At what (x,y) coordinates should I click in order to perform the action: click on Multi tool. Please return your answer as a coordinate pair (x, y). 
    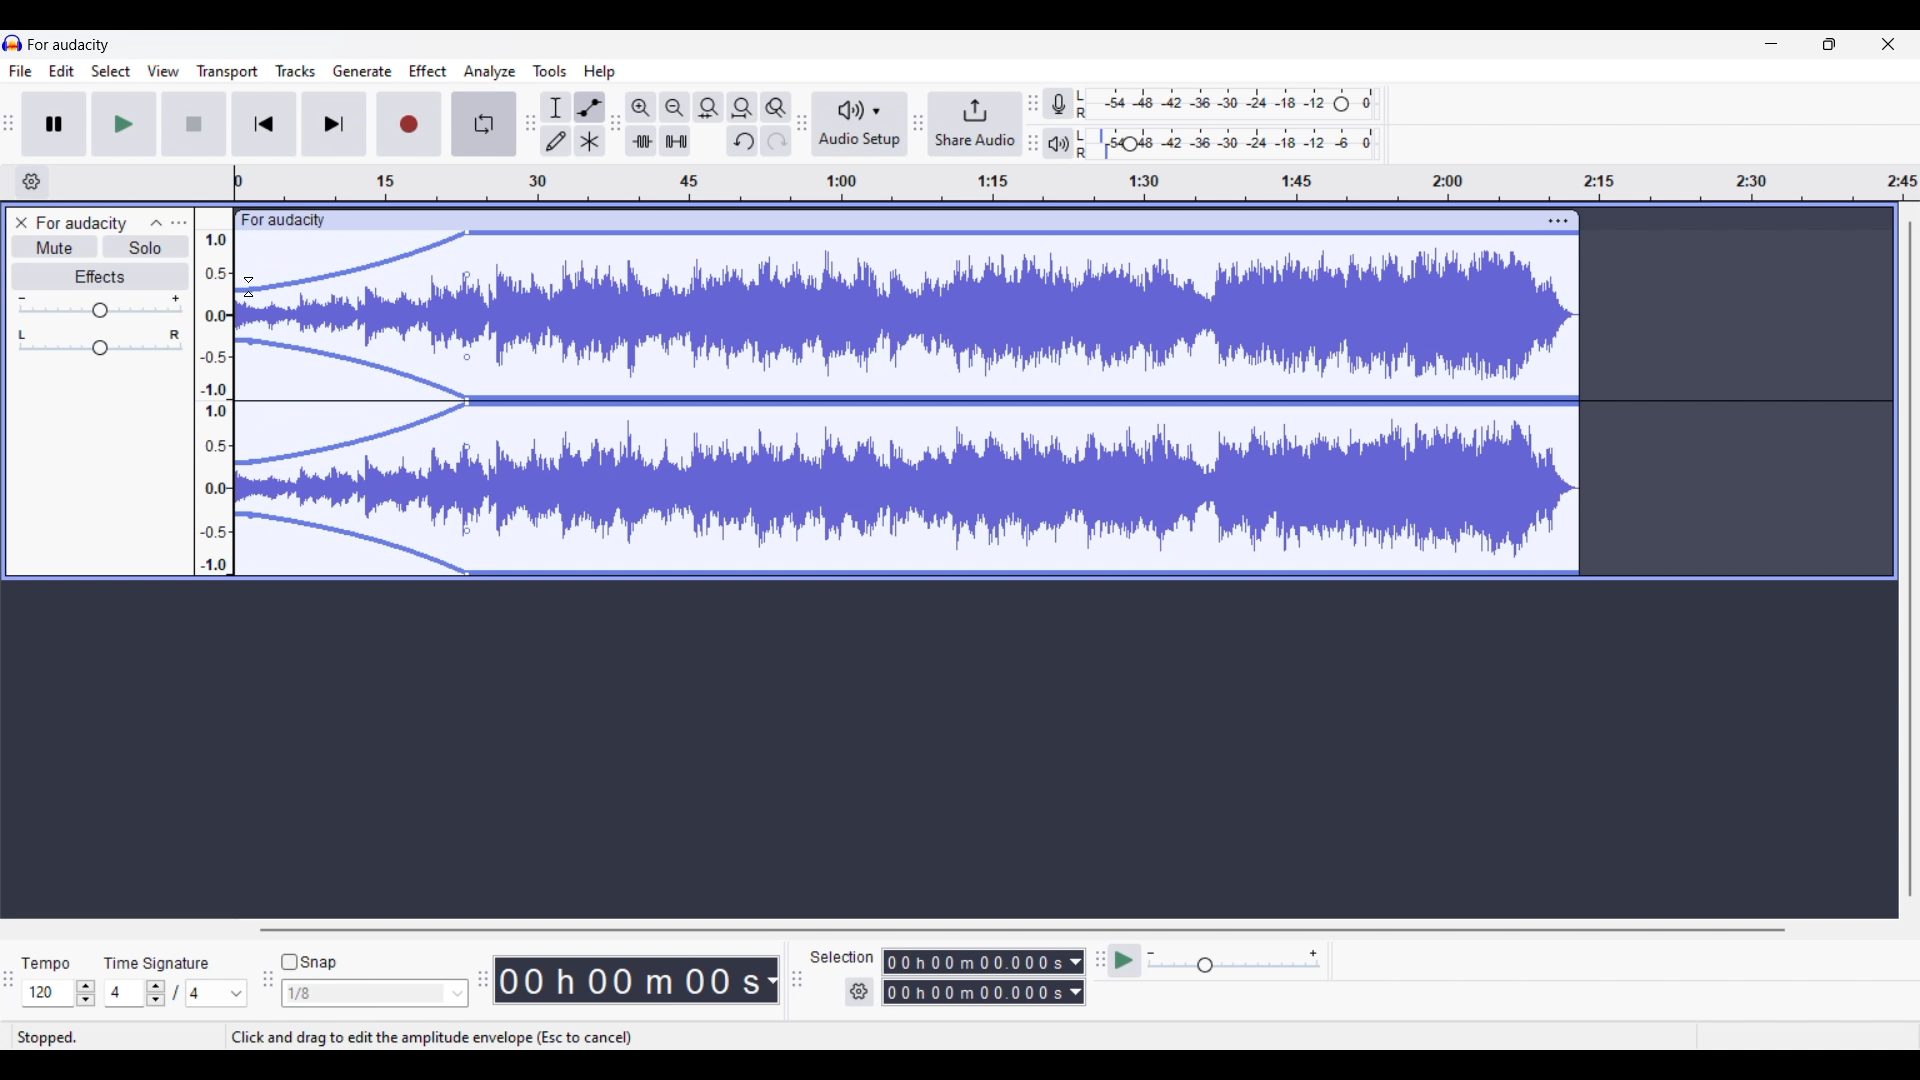
    Looking at the image, I should click on (590, 141).